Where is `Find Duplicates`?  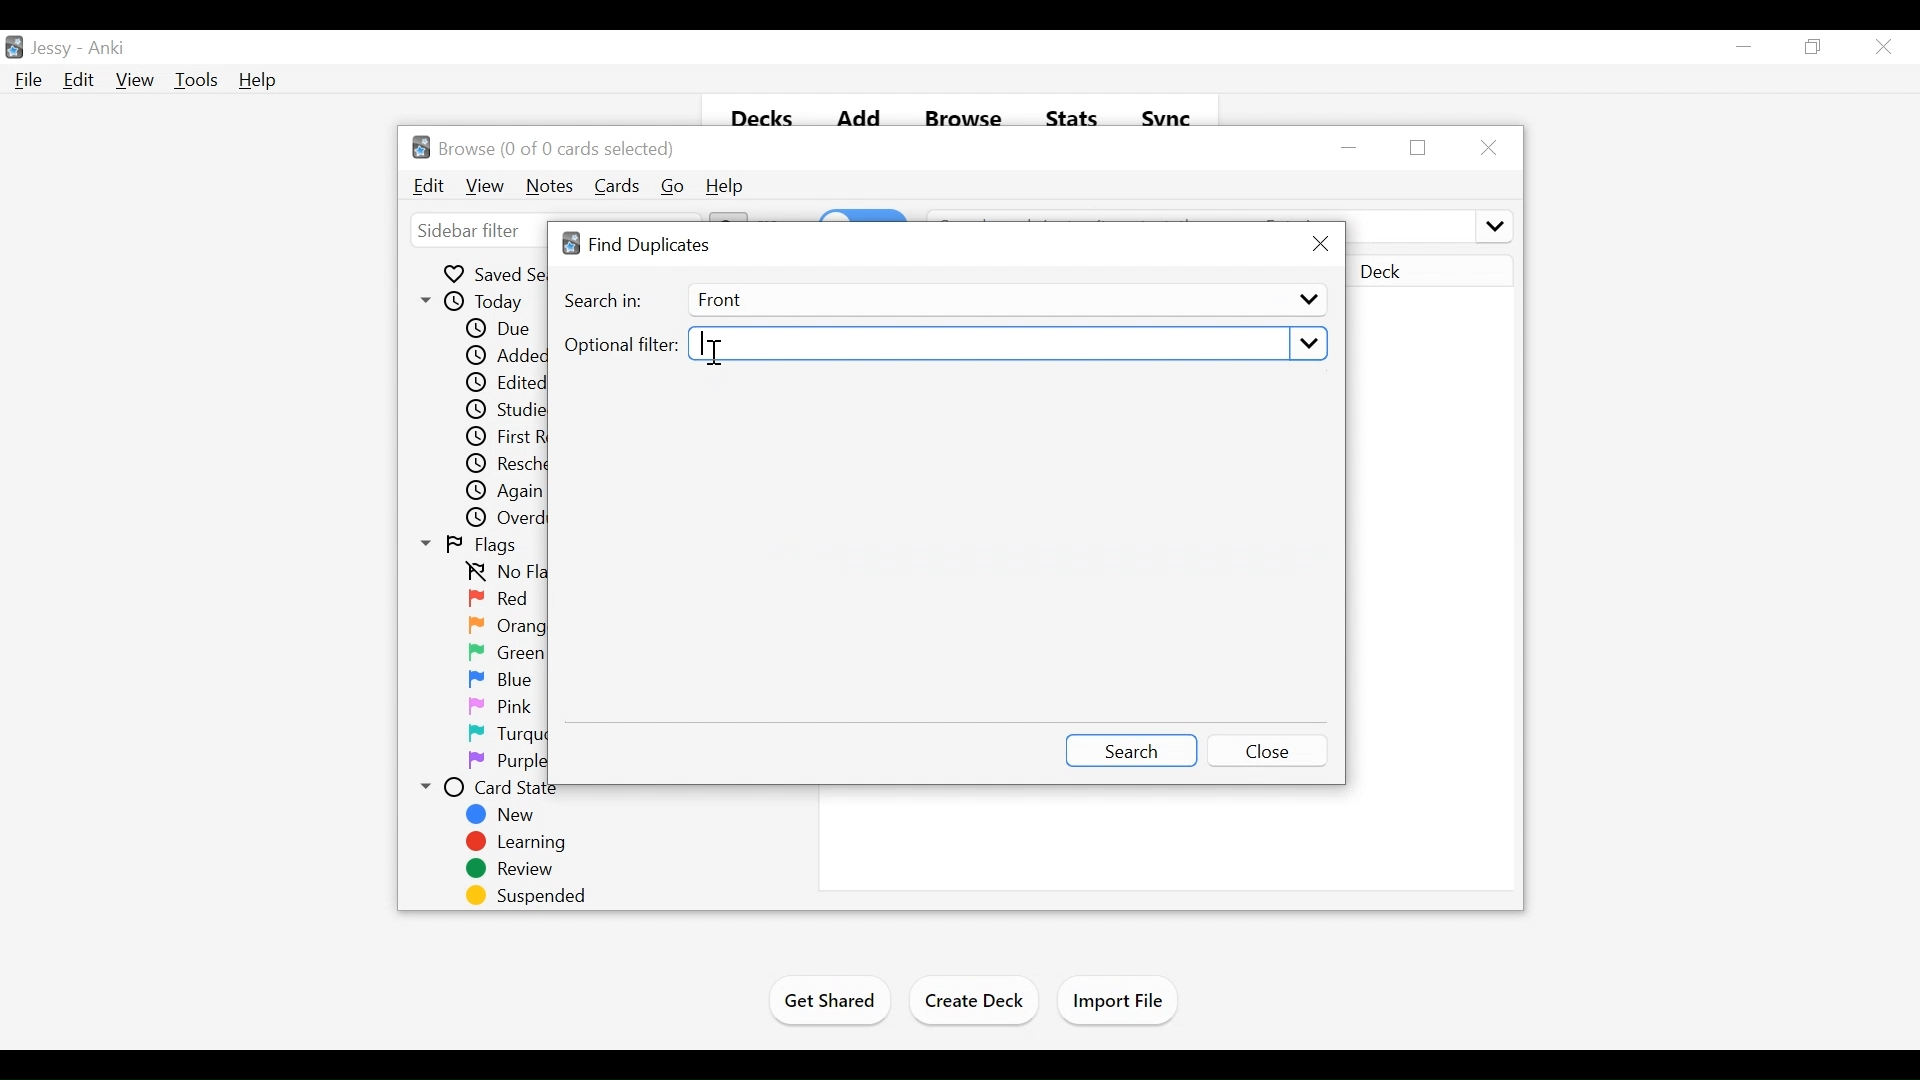
Find Duplicates is located at coordinates (640, 245).